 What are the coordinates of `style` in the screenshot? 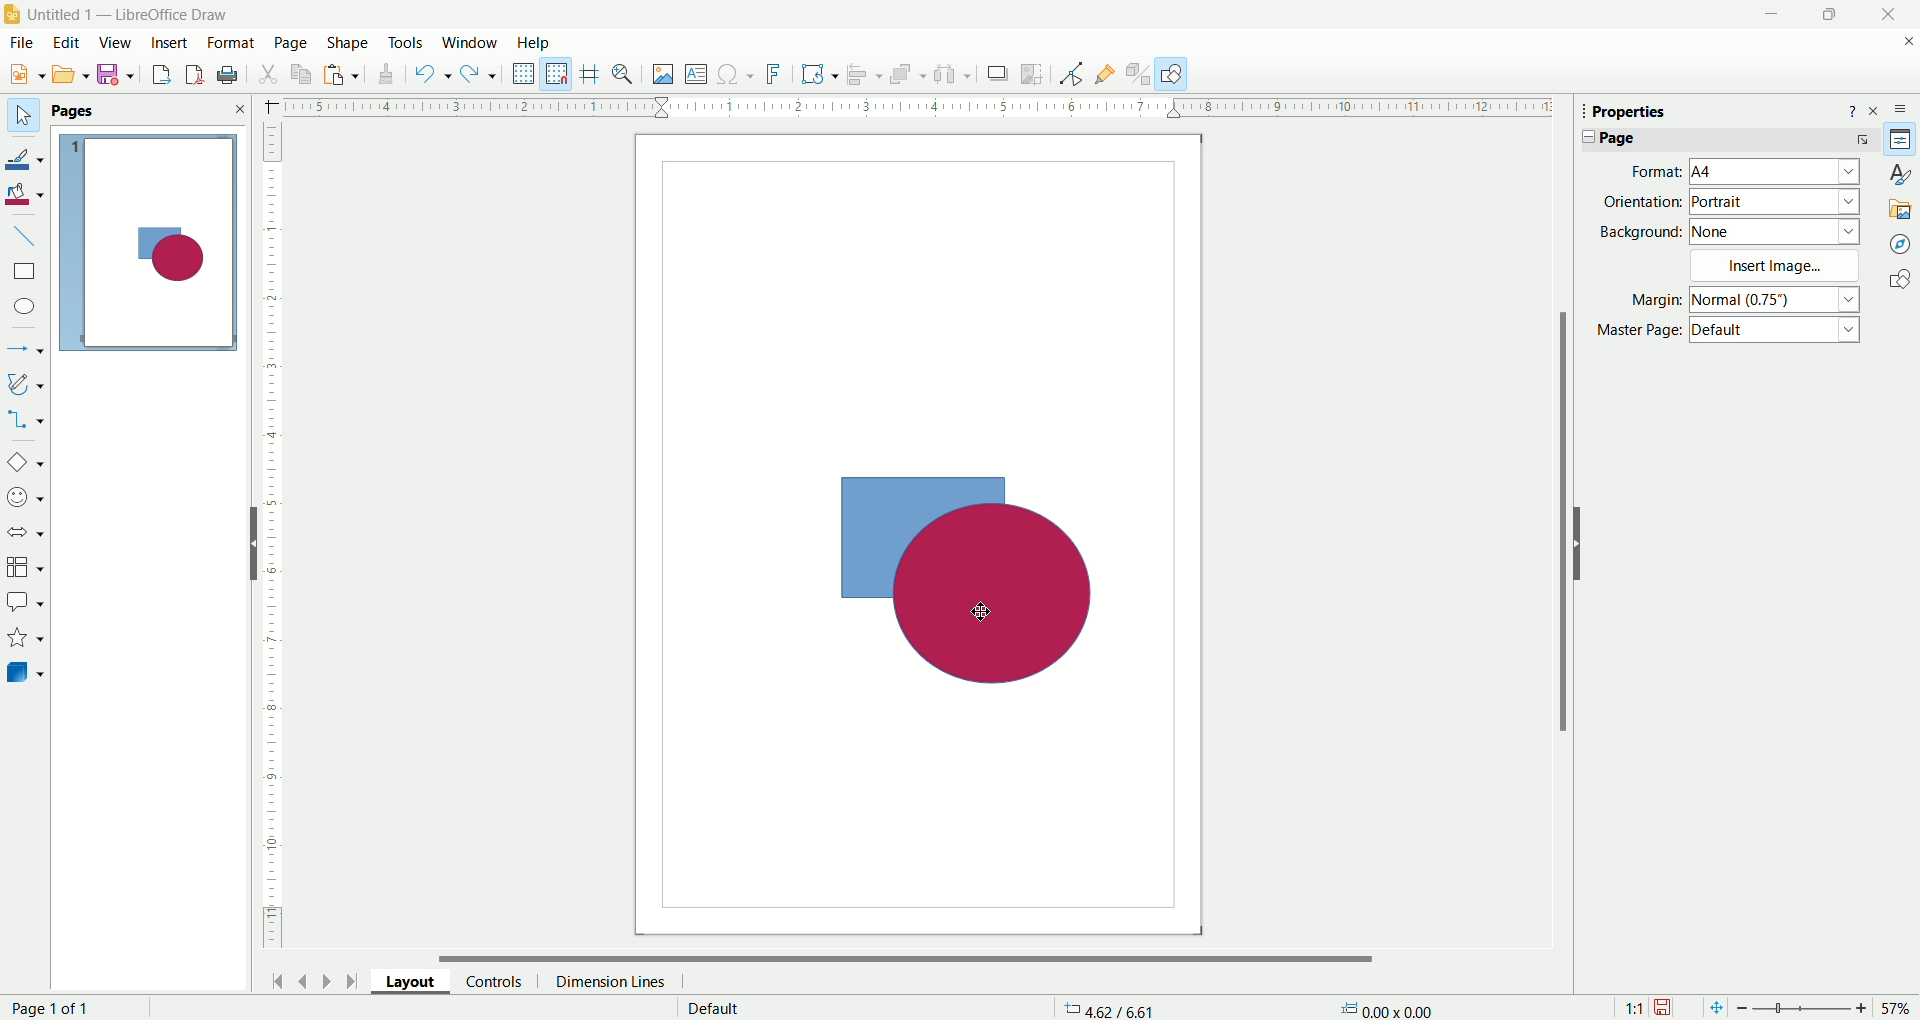 It's located at (1895, 173).